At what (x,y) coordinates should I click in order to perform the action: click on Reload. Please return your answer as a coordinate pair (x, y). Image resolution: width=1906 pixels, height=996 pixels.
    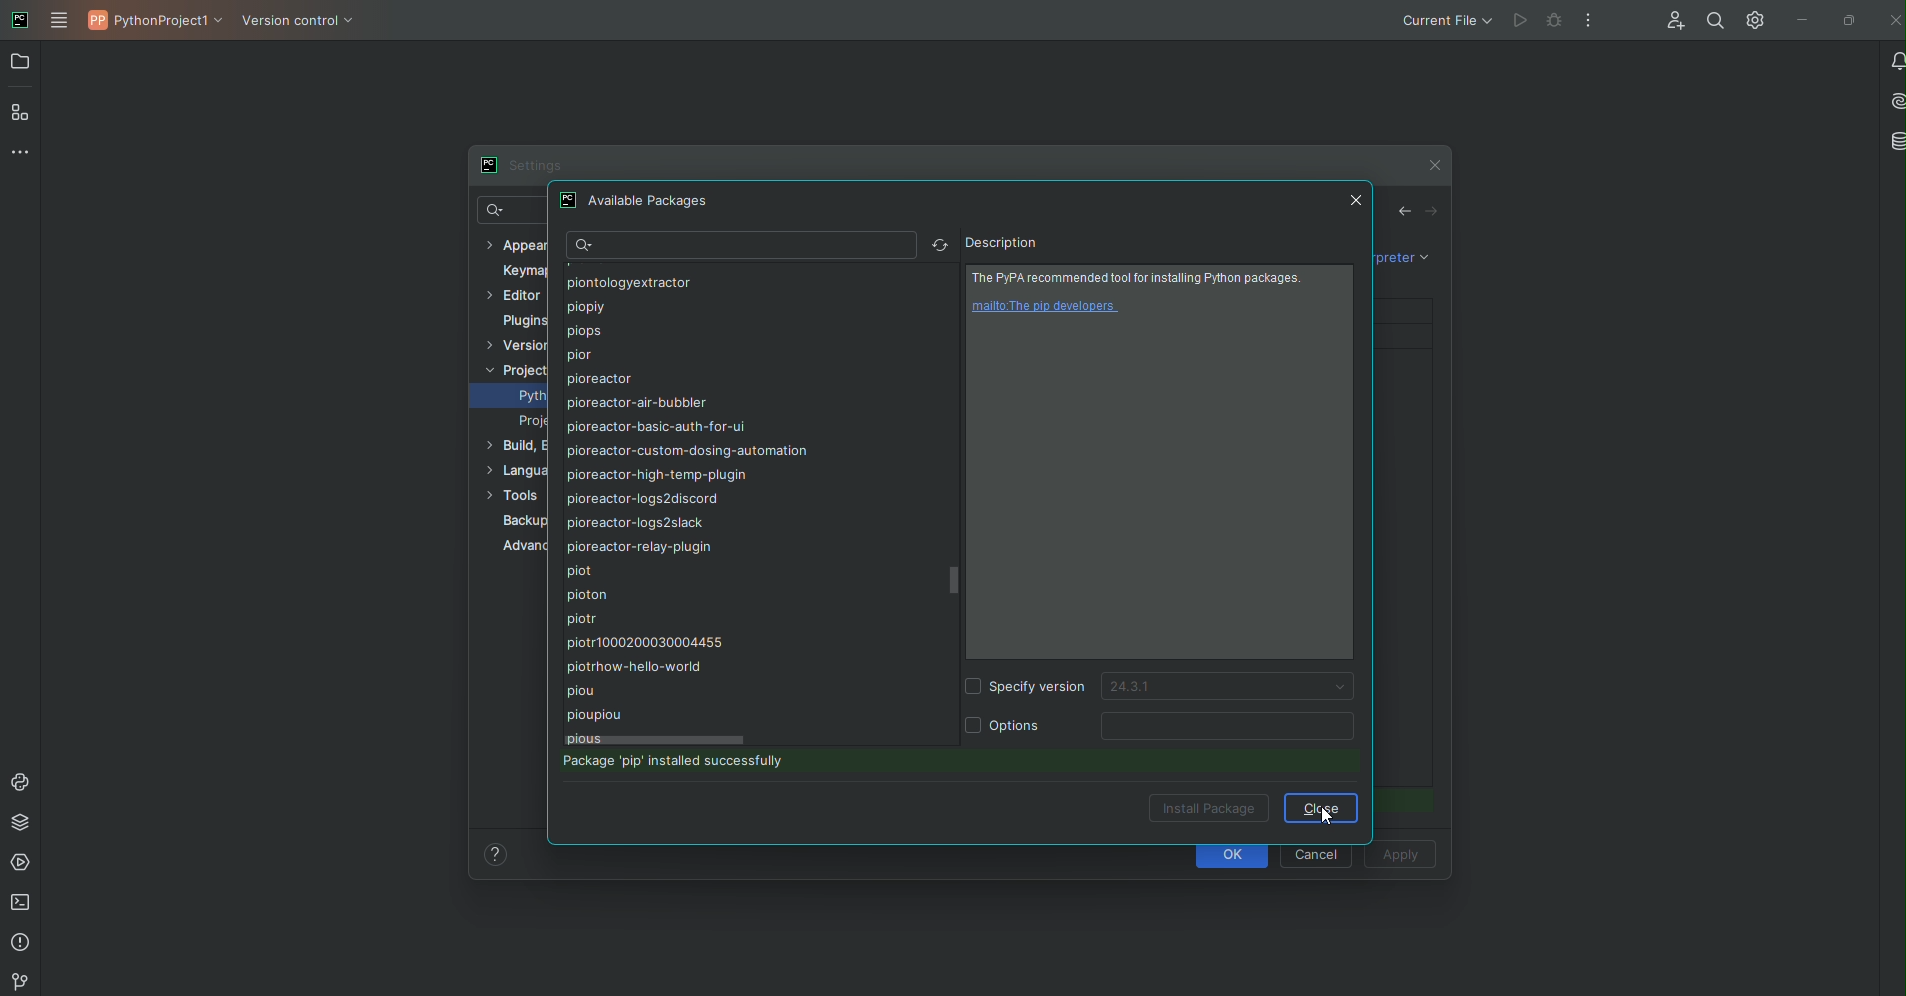
    Looking at the image, I should click on (937, 246).